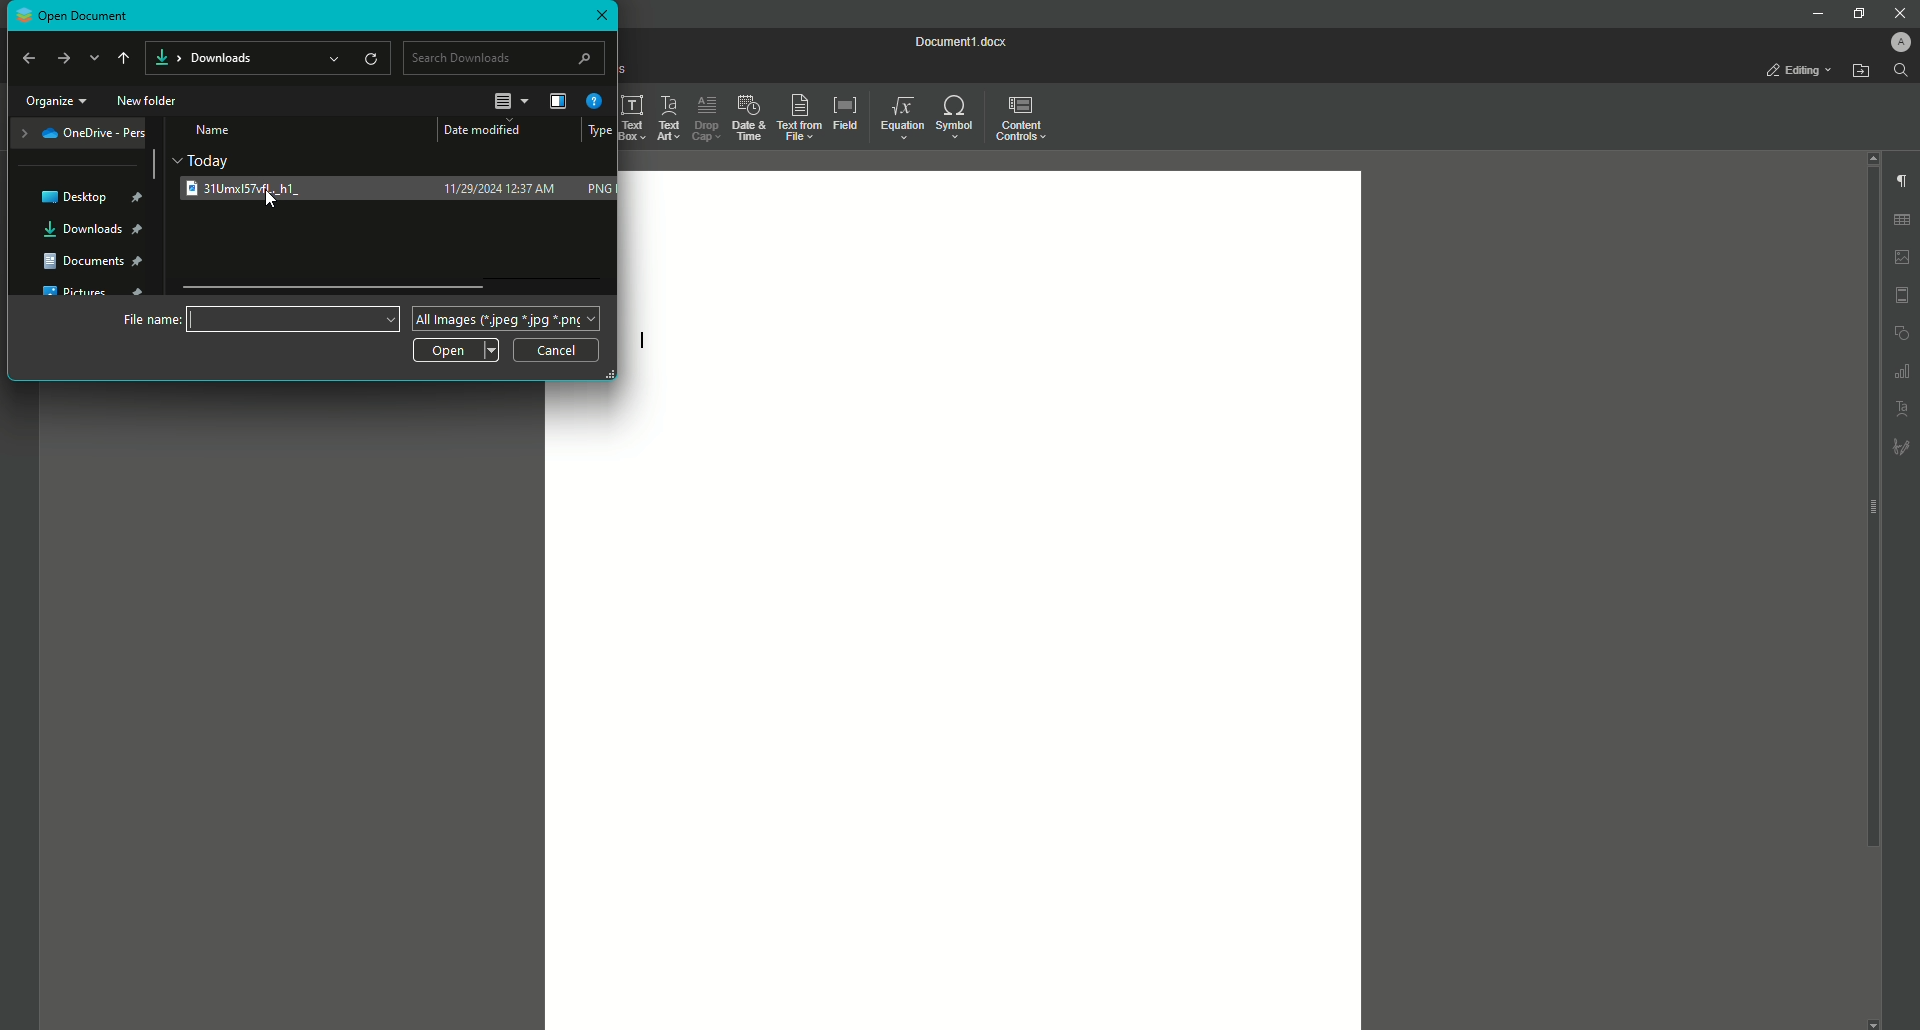 The height and width of the screenshot is (1030, 1920). I want to click on Pictures, so click(93, 294).